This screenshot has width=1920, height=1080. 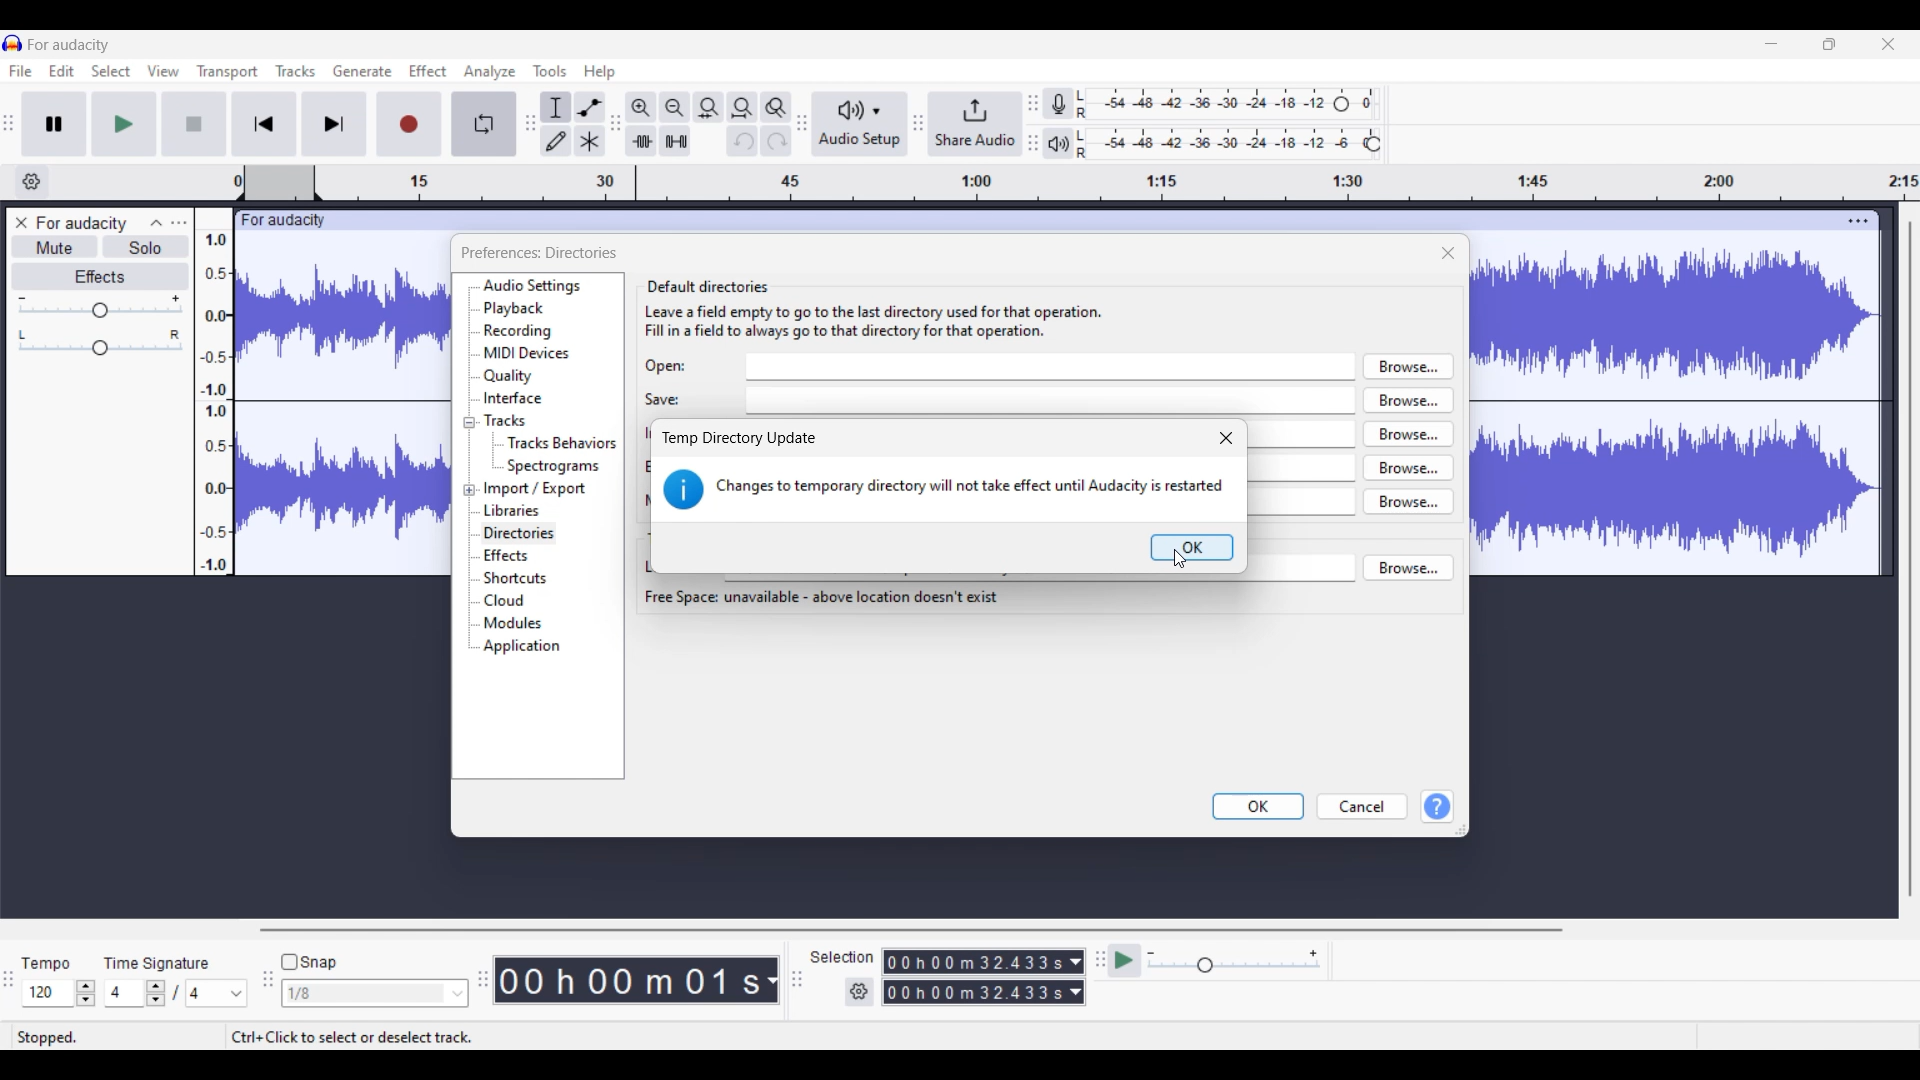 I want to click on Mute, so click(x=55, y=246).